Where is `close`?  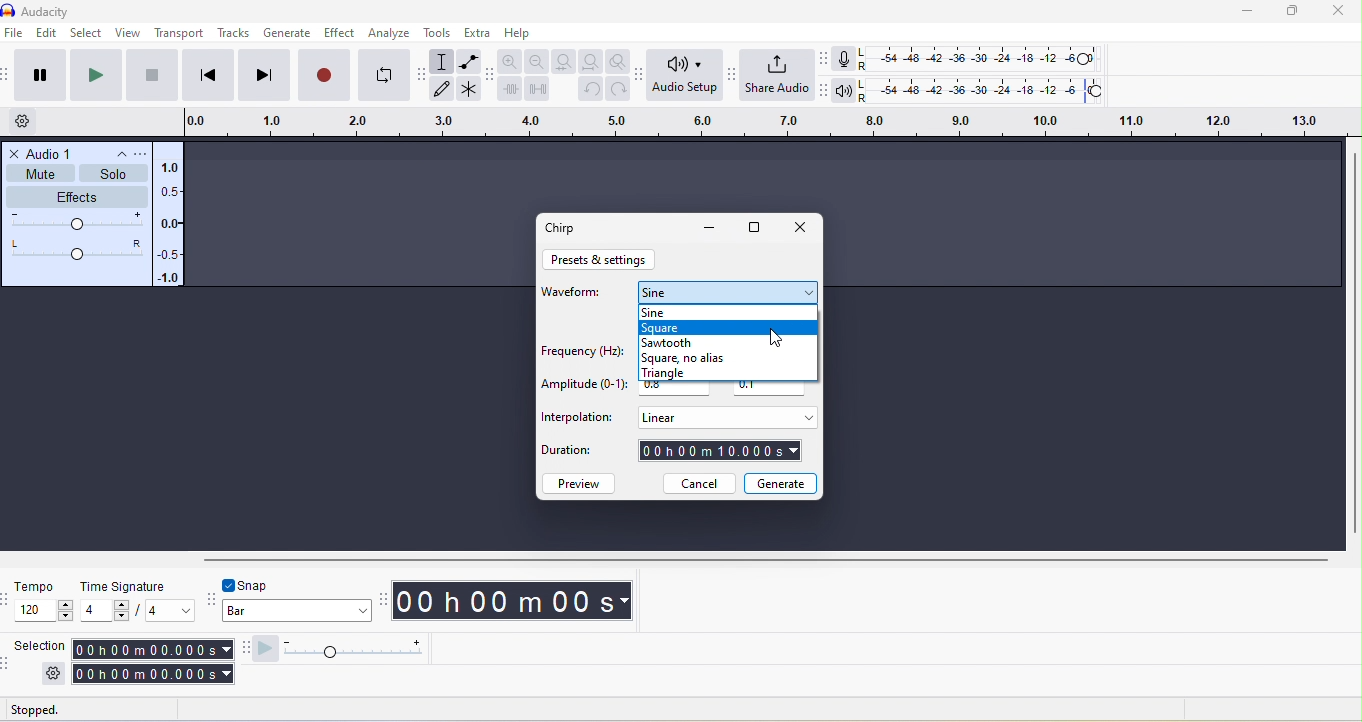 close is located at coordinates (1340, 12).